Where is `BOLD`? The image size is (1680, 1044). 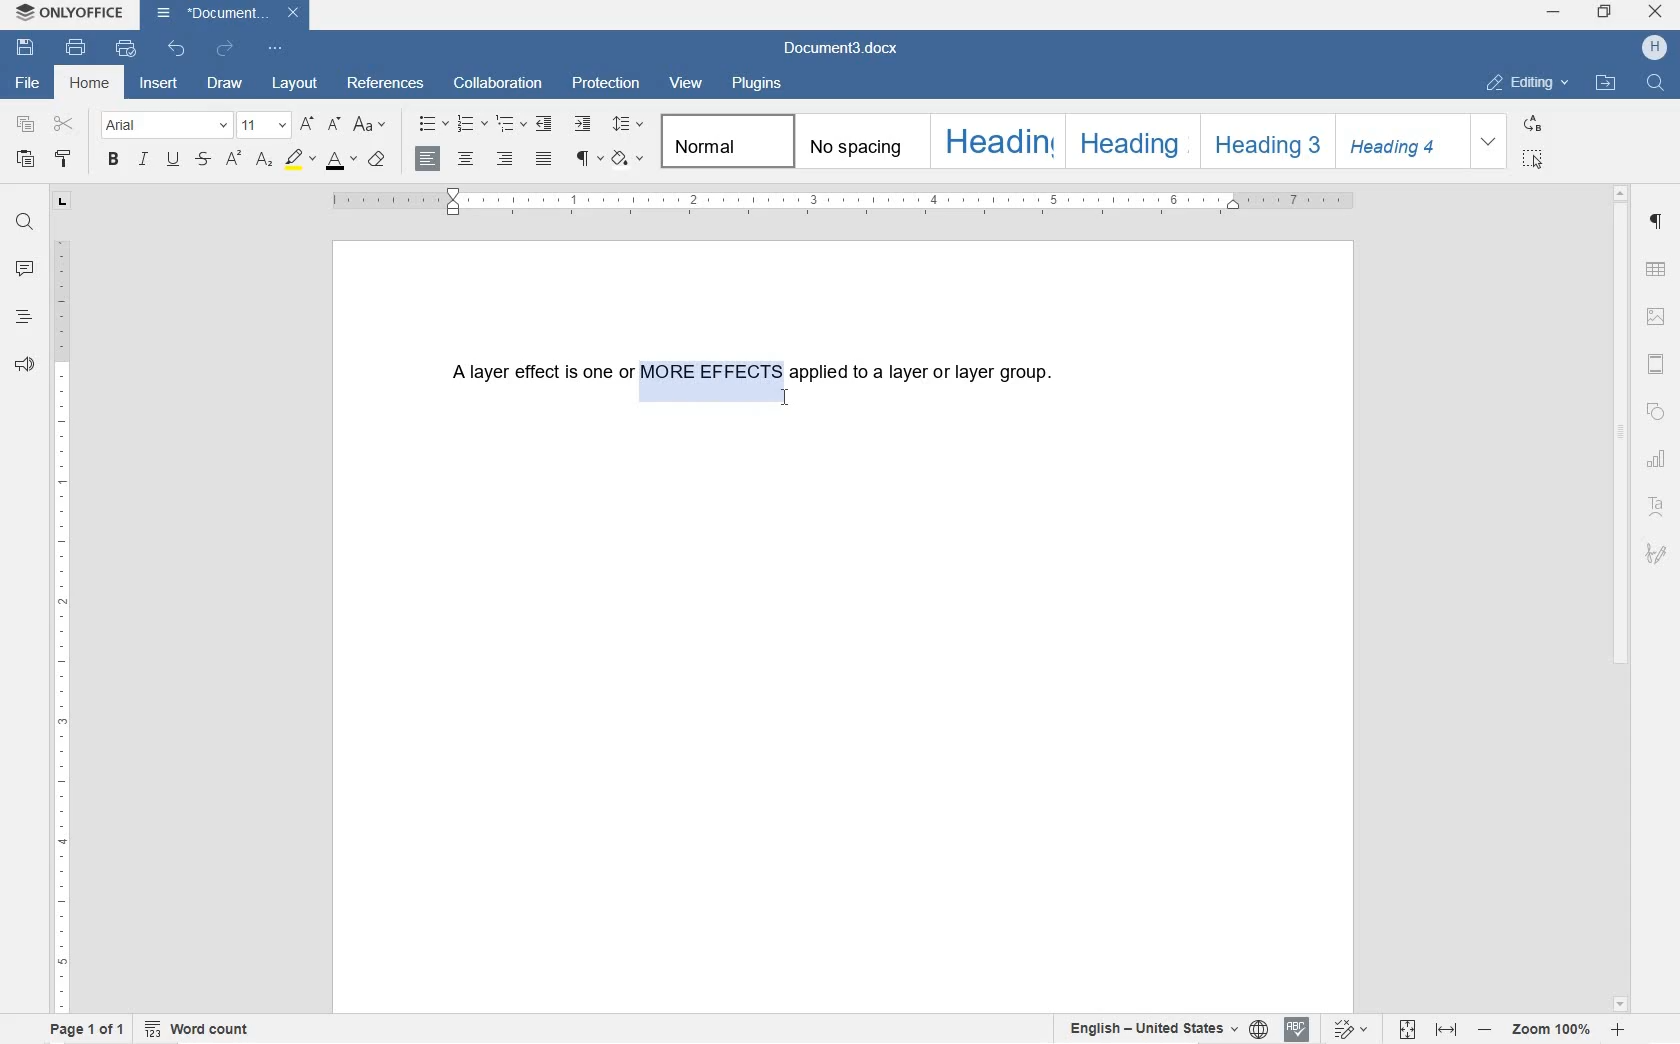 BOLD is located at coordinates (114, 161).